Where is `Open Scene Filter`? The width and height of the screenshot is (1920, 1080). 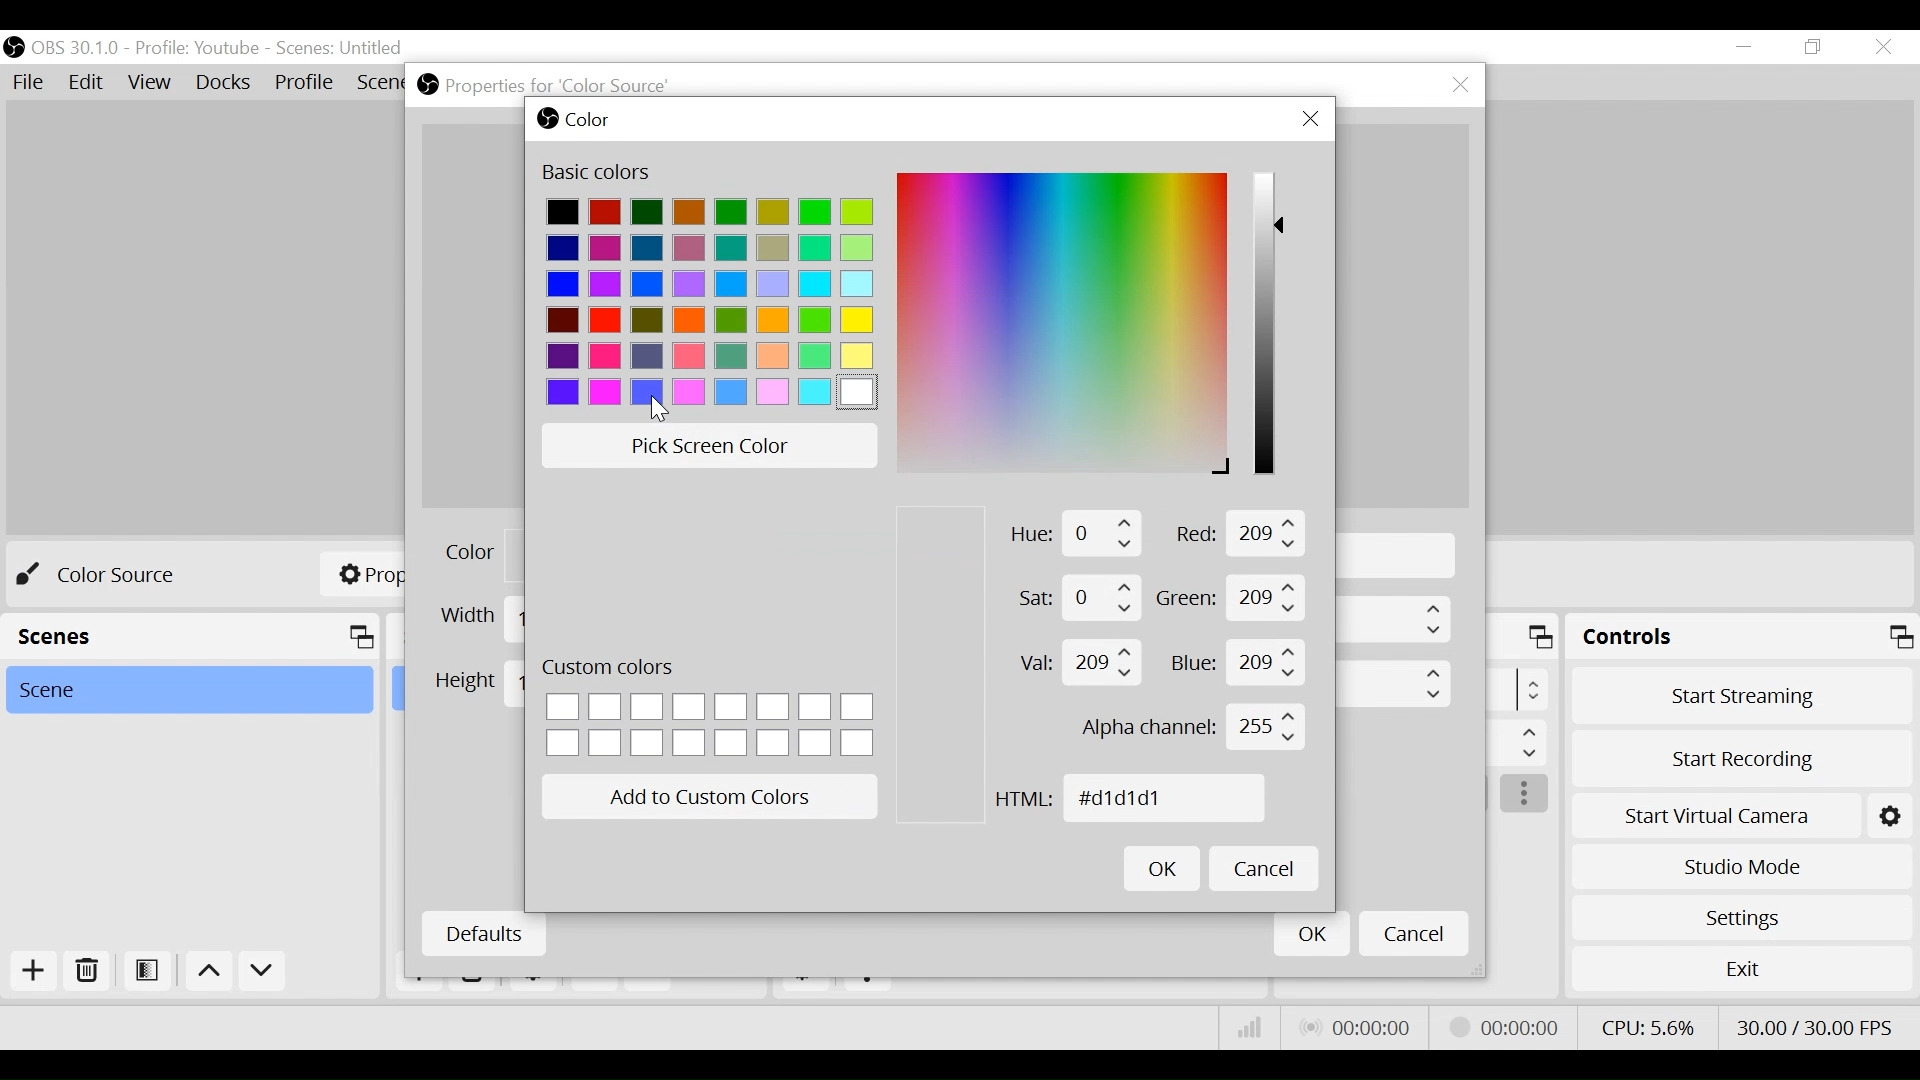 Open Scene Filter is located at coordinates (145, 968).